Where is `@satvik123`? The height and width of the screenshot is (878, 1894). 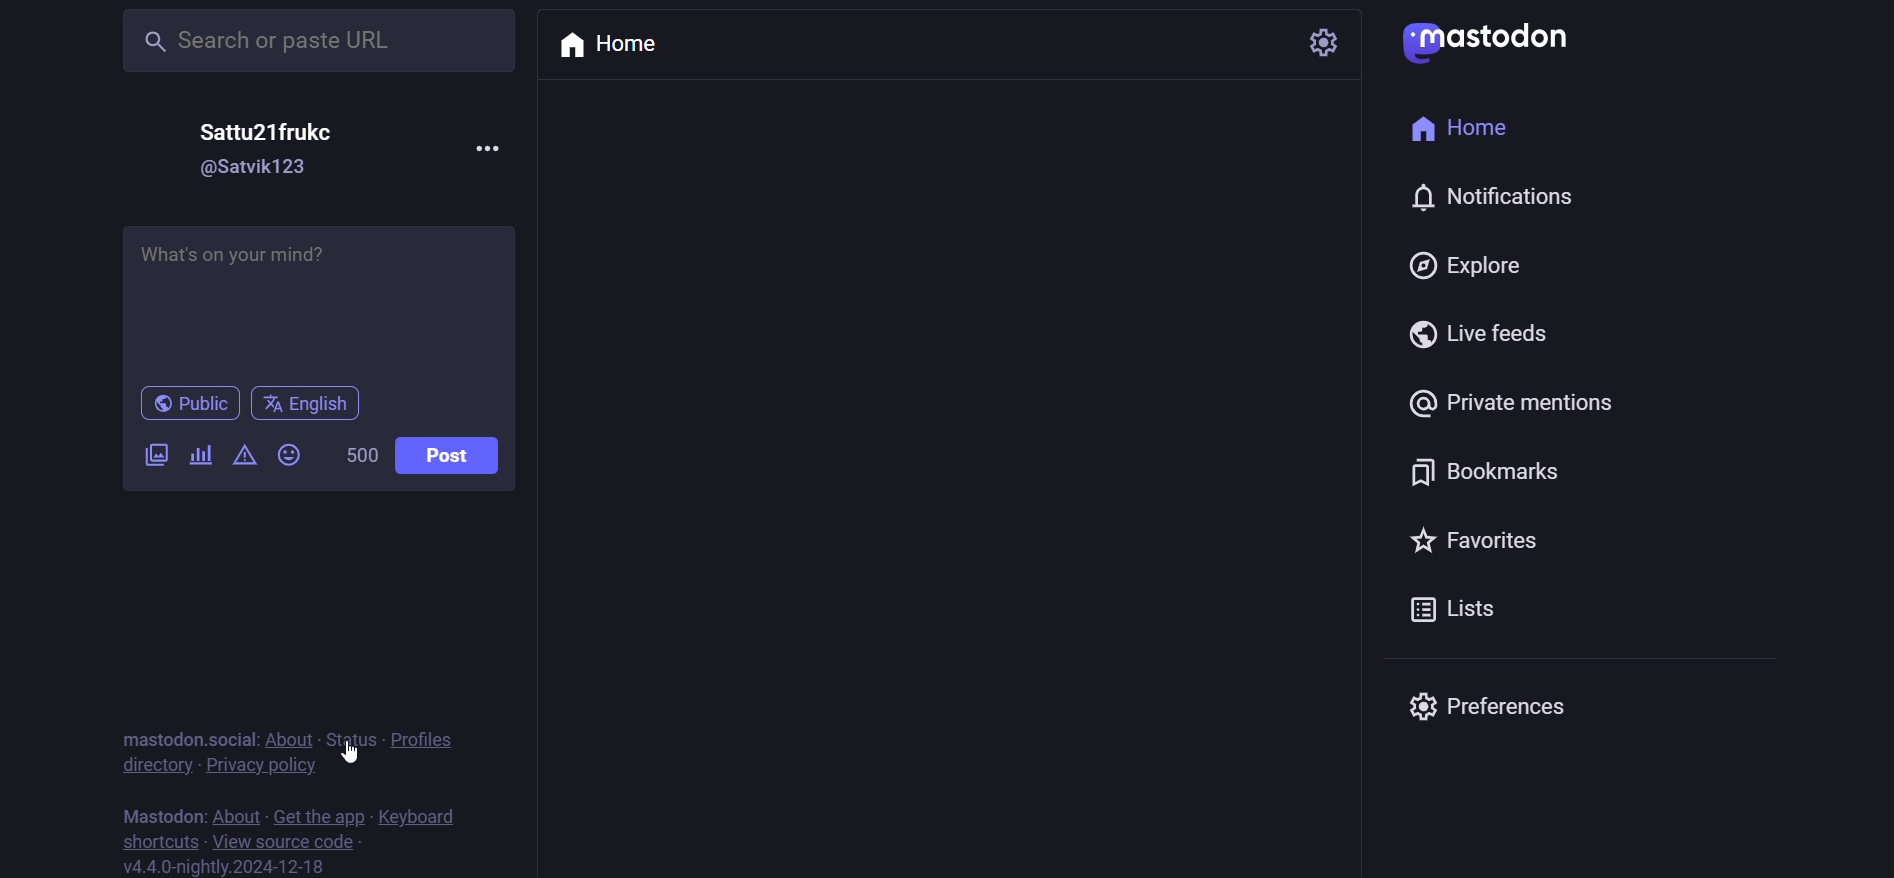
@satvik123 is located at coordinates (263, 171).